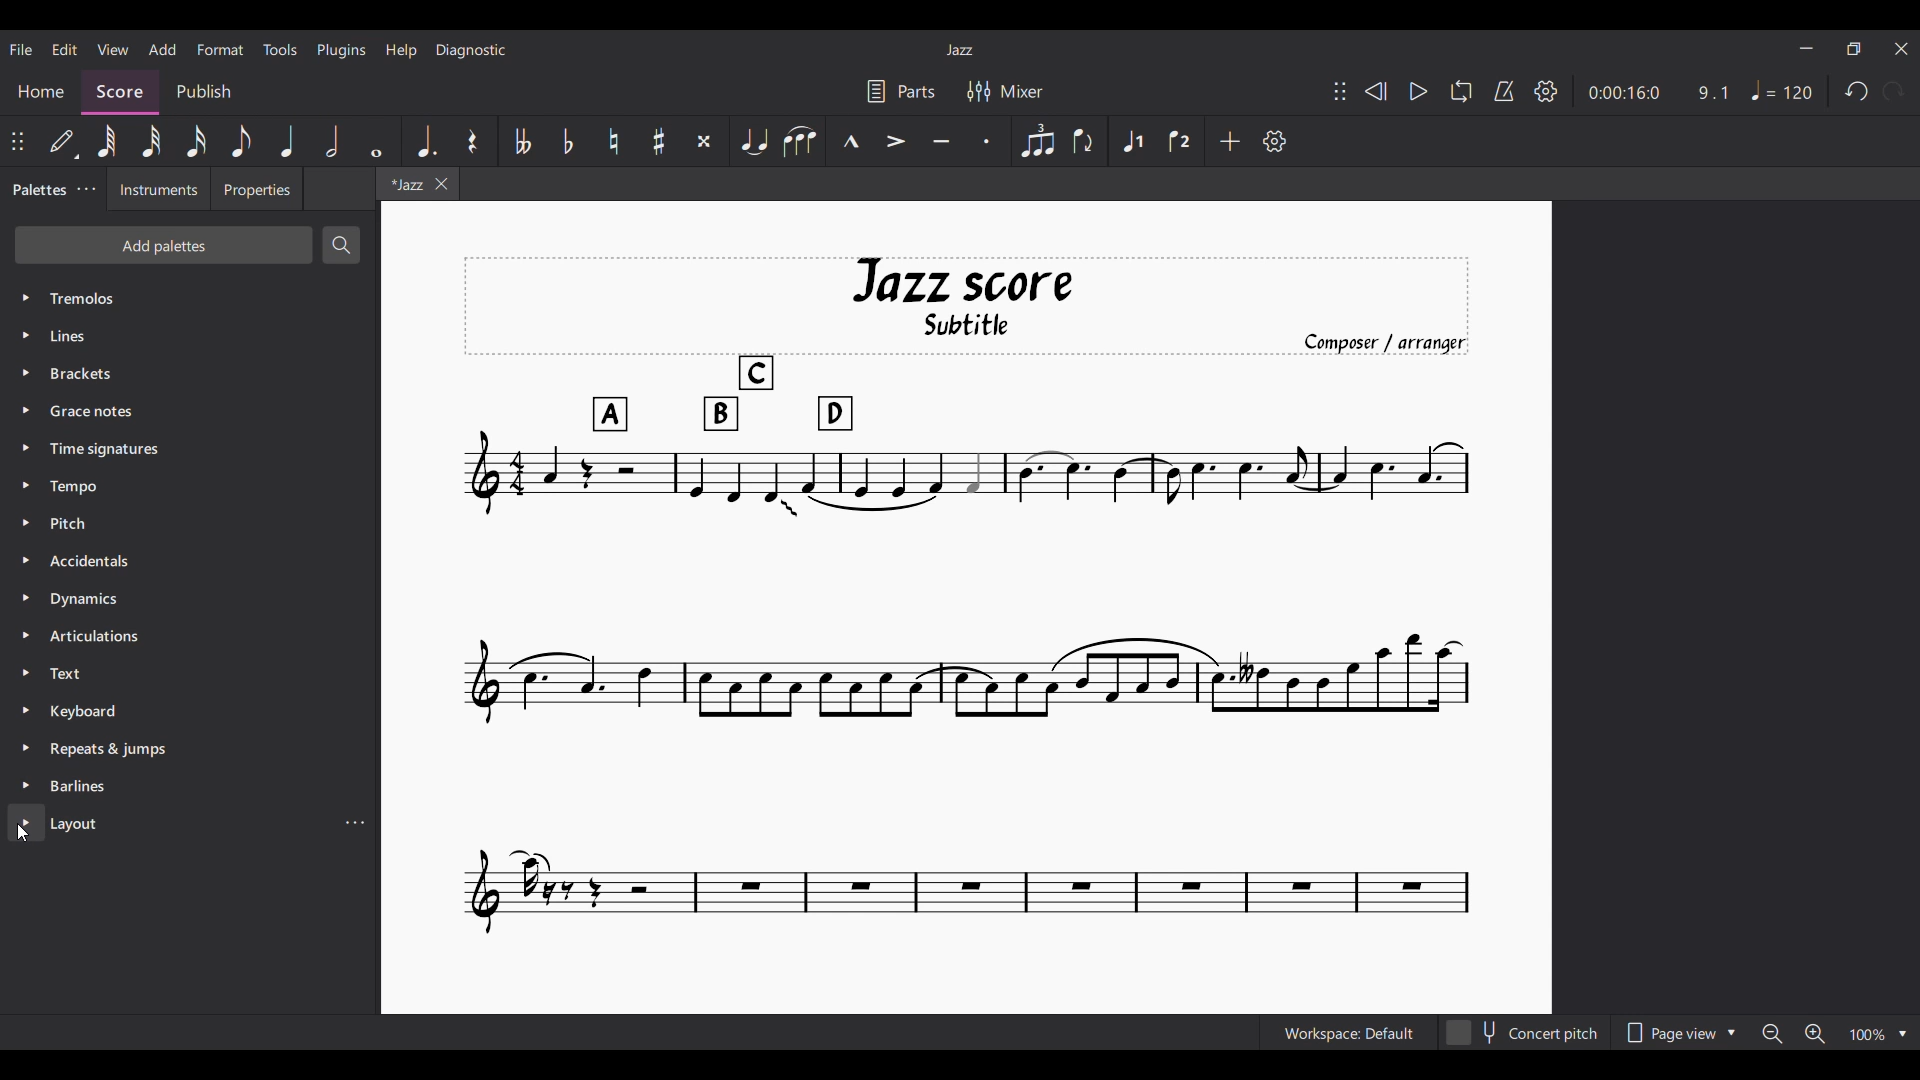  What do you see at coordinates (1349, 1032) in the screenshot?
I see `Workspace: Default` at bounding box center [1349, 1032].